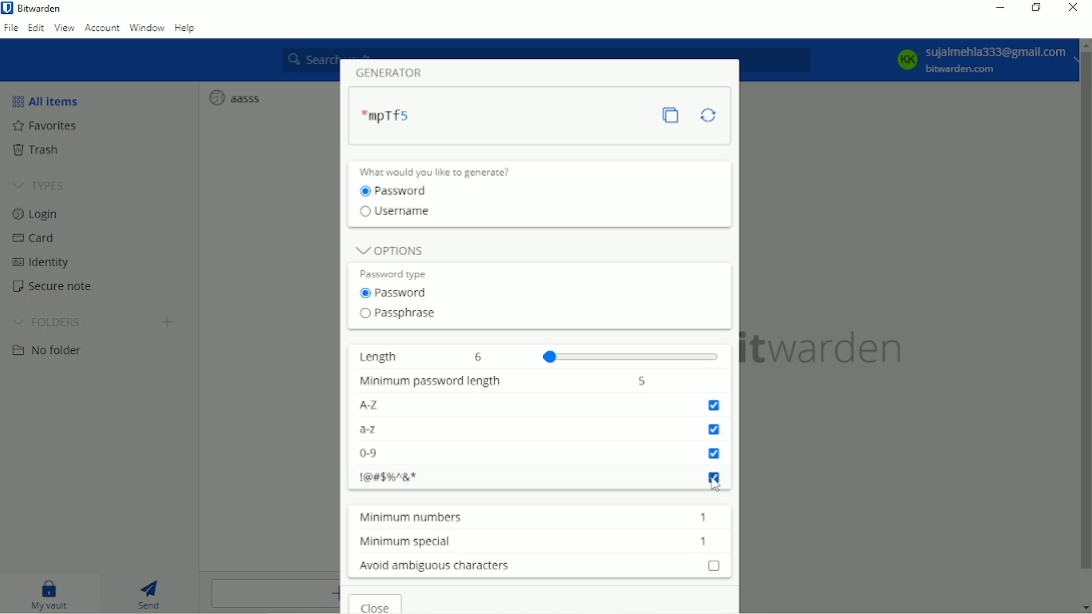 The height and width of the screenshot is (614, 1092). What do you see at coordinates (671, 116) in the screenshot?
I see `Copy password` at bounding box center [671, 116].